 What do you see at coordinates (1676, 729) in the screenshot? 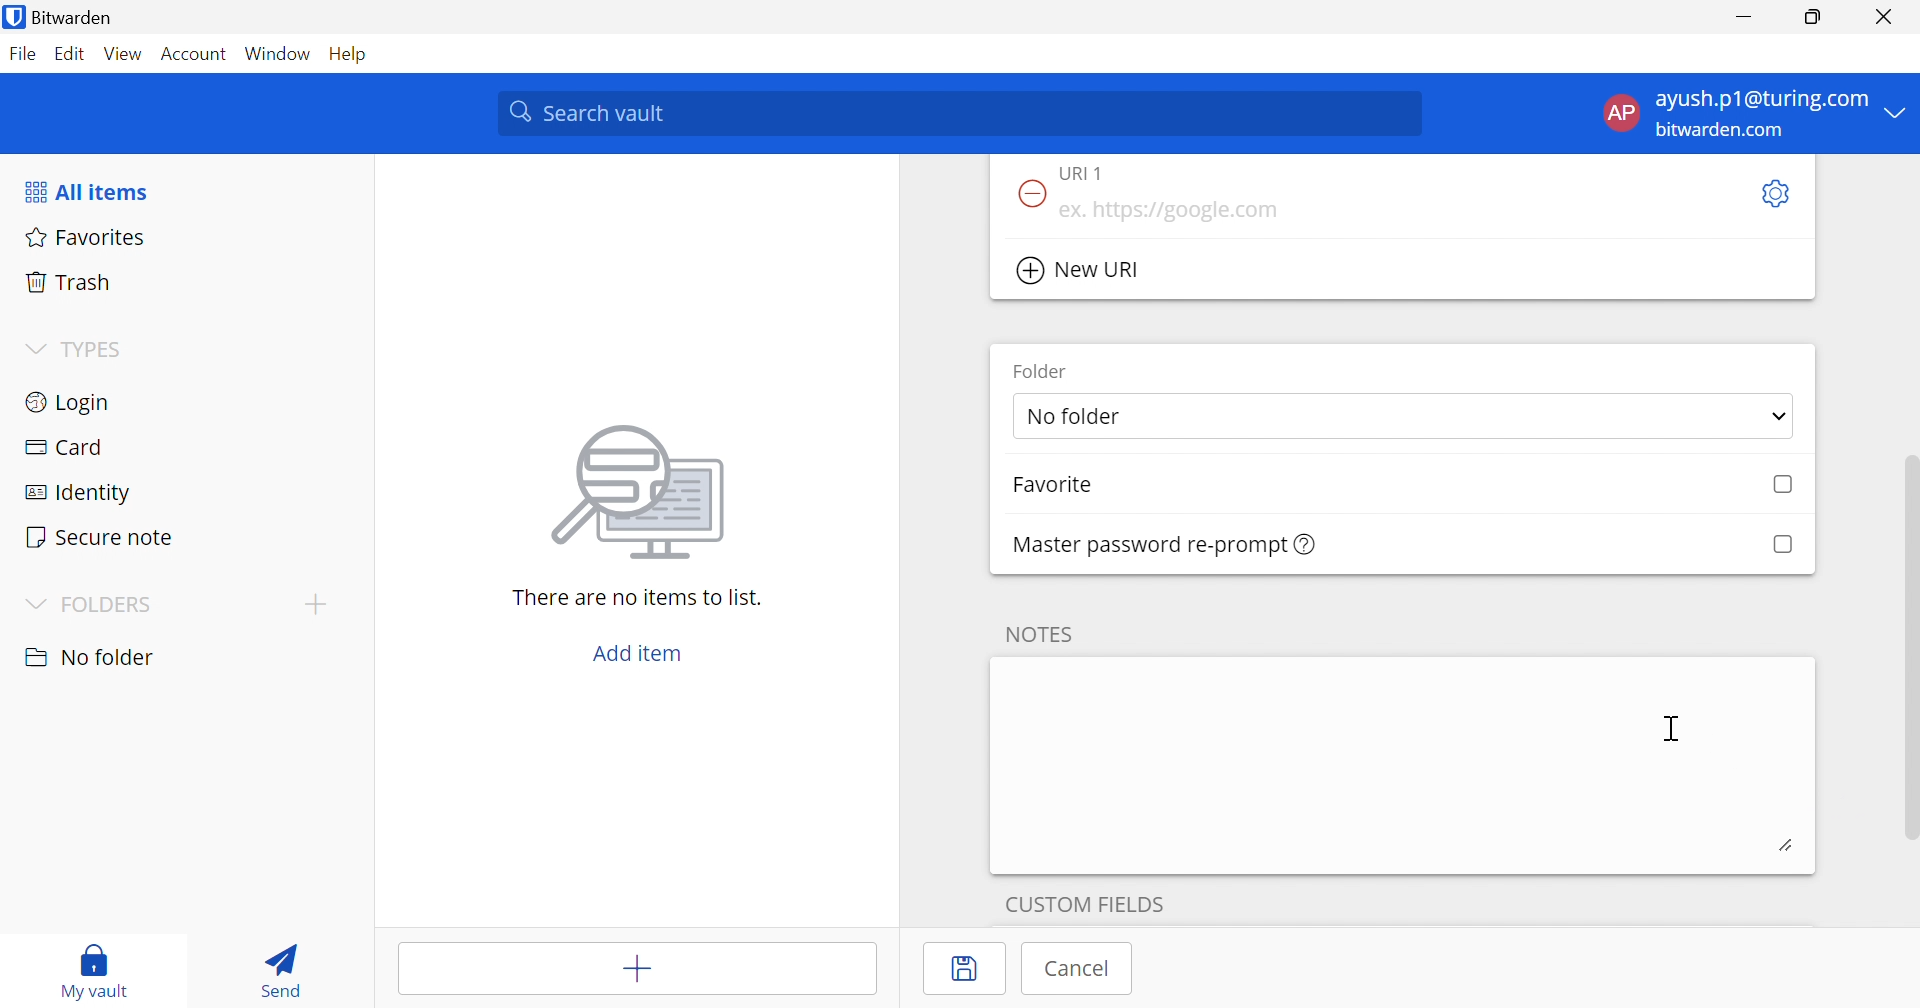
I see `Cursor` at bounding box center [1676, 729].